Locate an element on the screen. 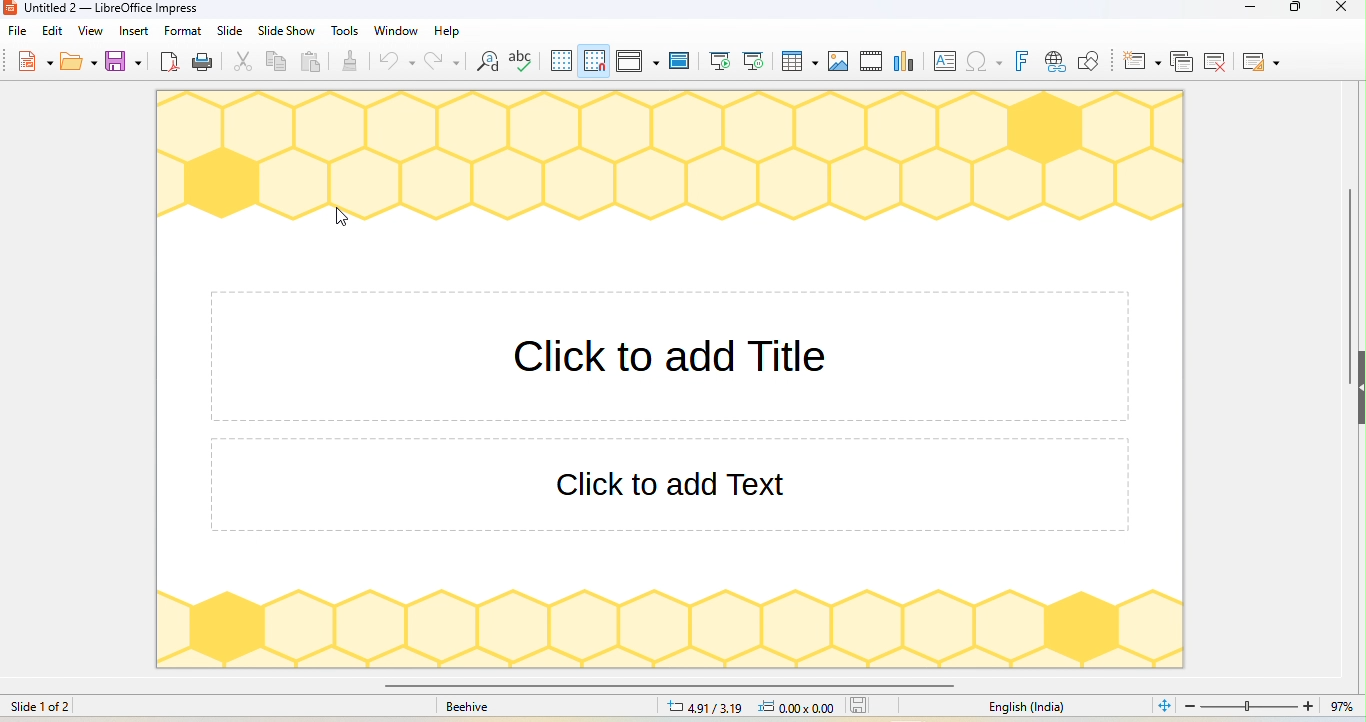 This screenshot has height=722, width=1366. slide layout is located at coordinates (1260, 63).